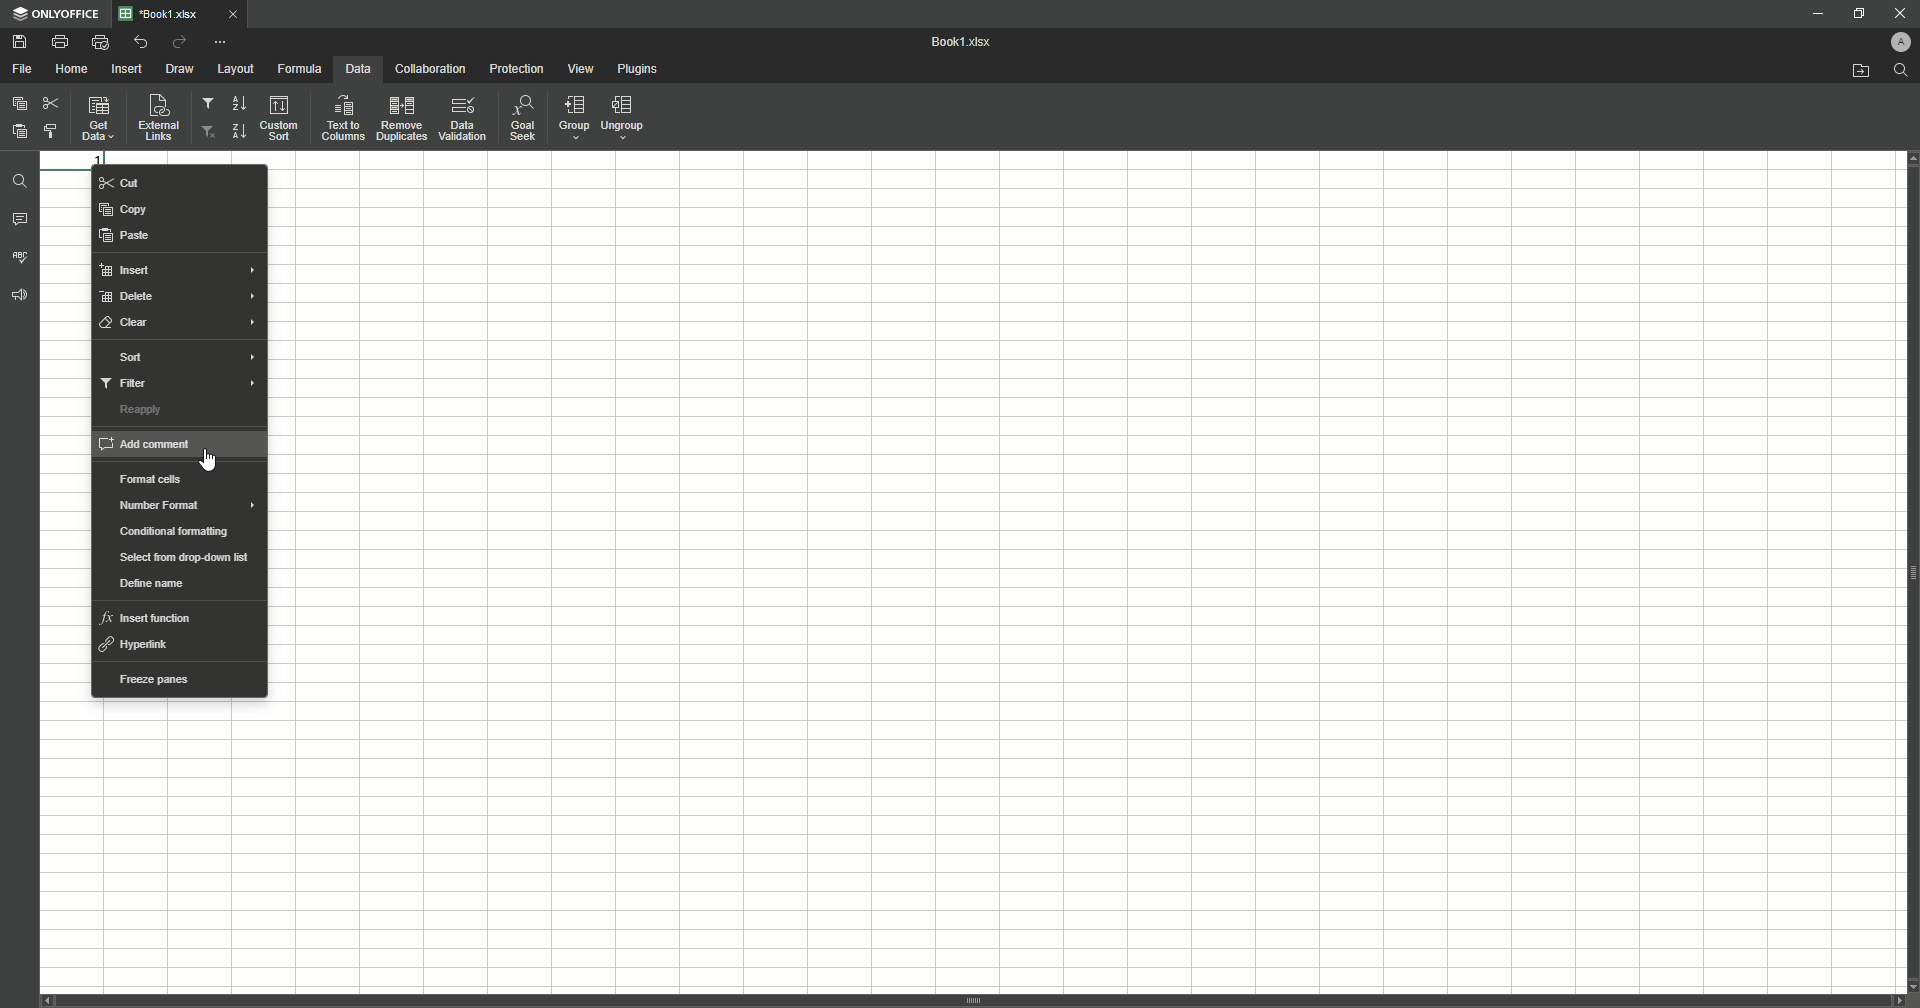 This screenshot has height=1008, width=1920. Describe the element at coordinates (140, 412) in the screenshot. I see `Reapply` at that location.